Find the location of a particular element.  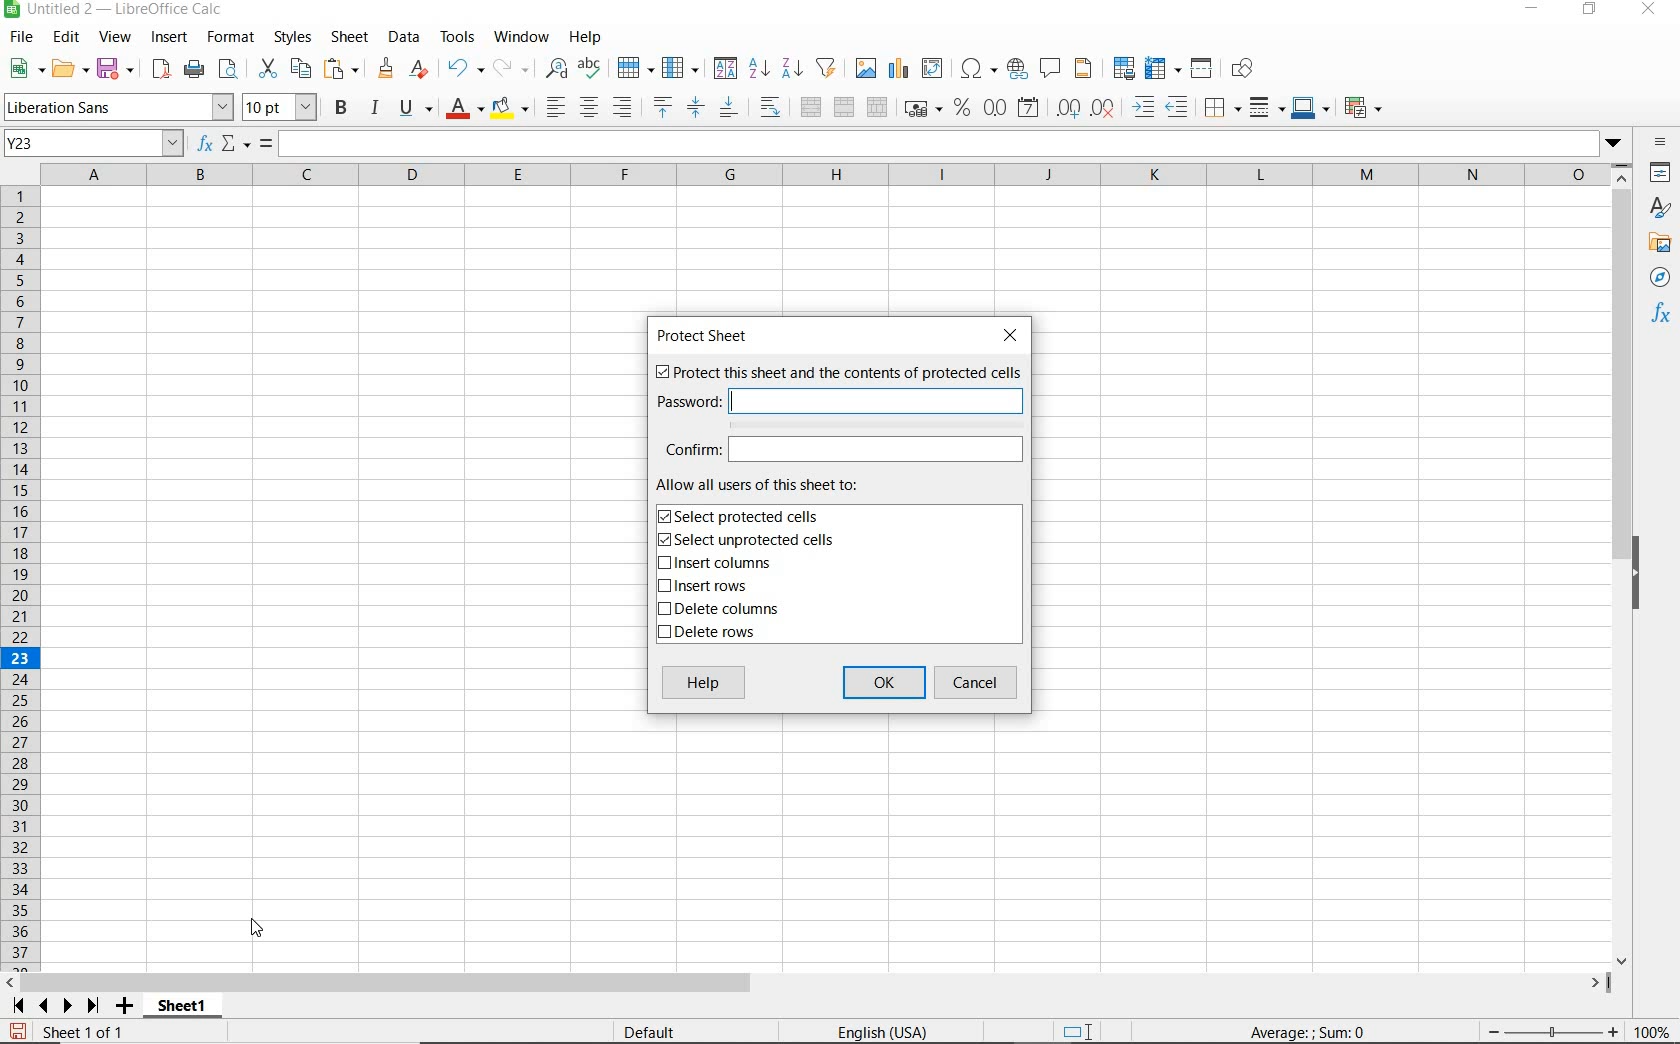

BORDER COLOR is located at coordinates (1309, 107).